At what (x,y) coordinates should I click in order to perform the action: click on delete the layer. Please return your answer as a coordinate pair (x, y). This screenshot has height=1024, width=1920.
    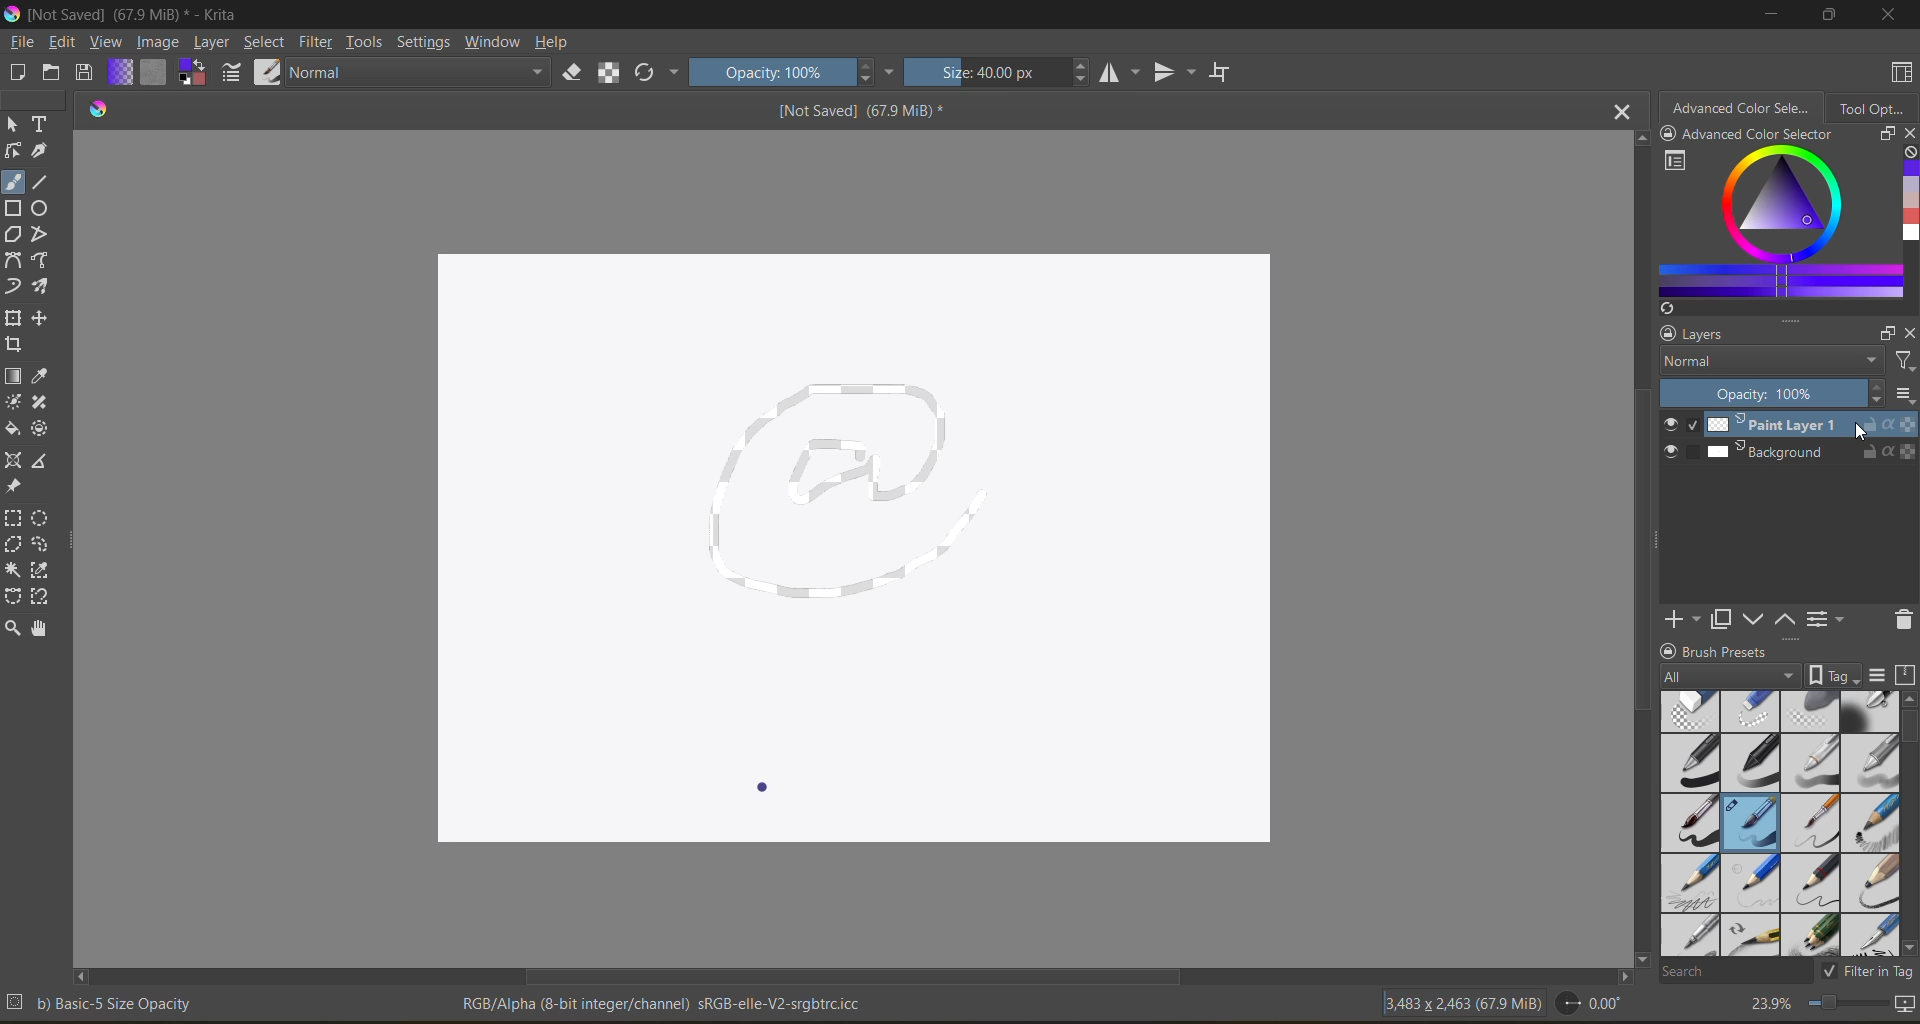
    Looking at the image, I should click on (1900, 620).